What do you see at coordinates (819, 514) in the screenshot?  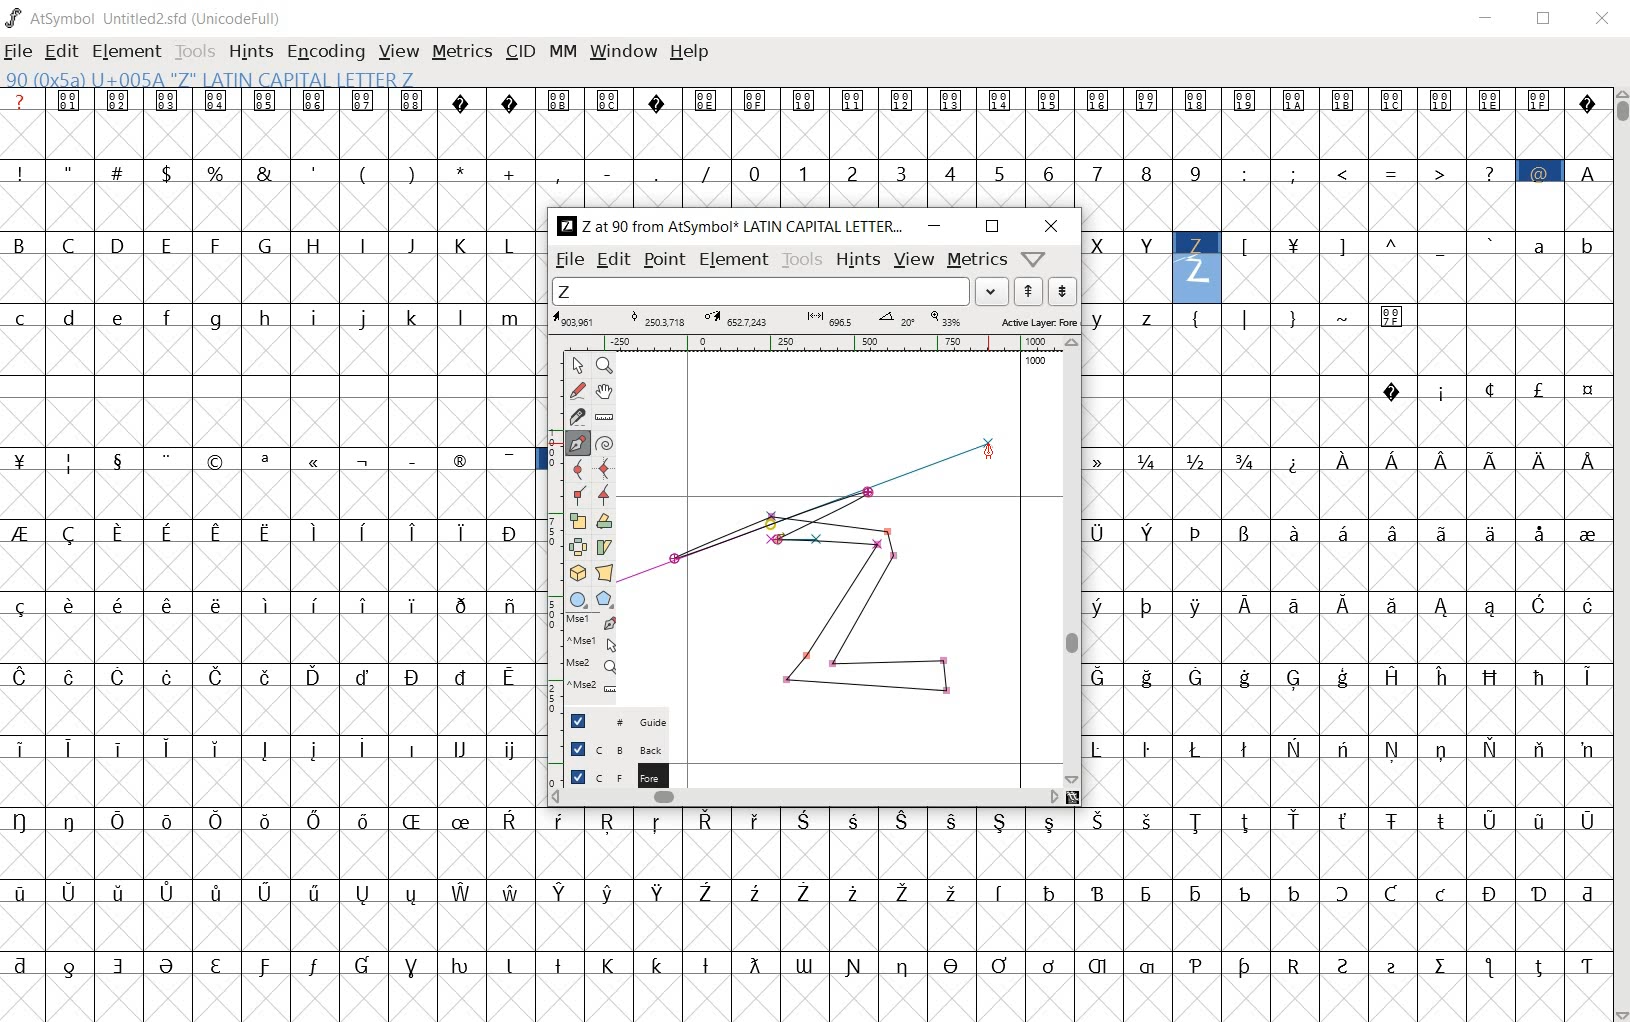 I see `creative tail designed` at bounding box center [819, 514].